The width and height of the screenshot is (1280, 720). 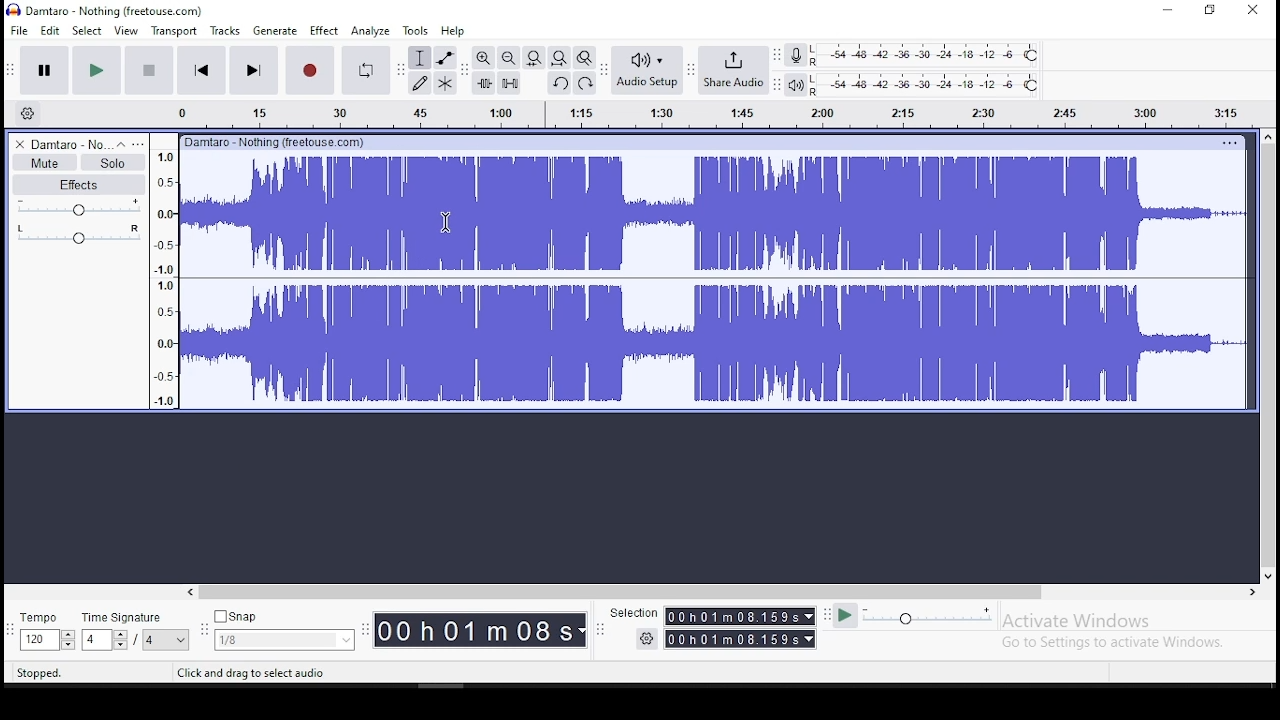 What do you see at coordinates (509, 57) in the screenshot?
I see `zoom ` at bounding box center [509, 57].